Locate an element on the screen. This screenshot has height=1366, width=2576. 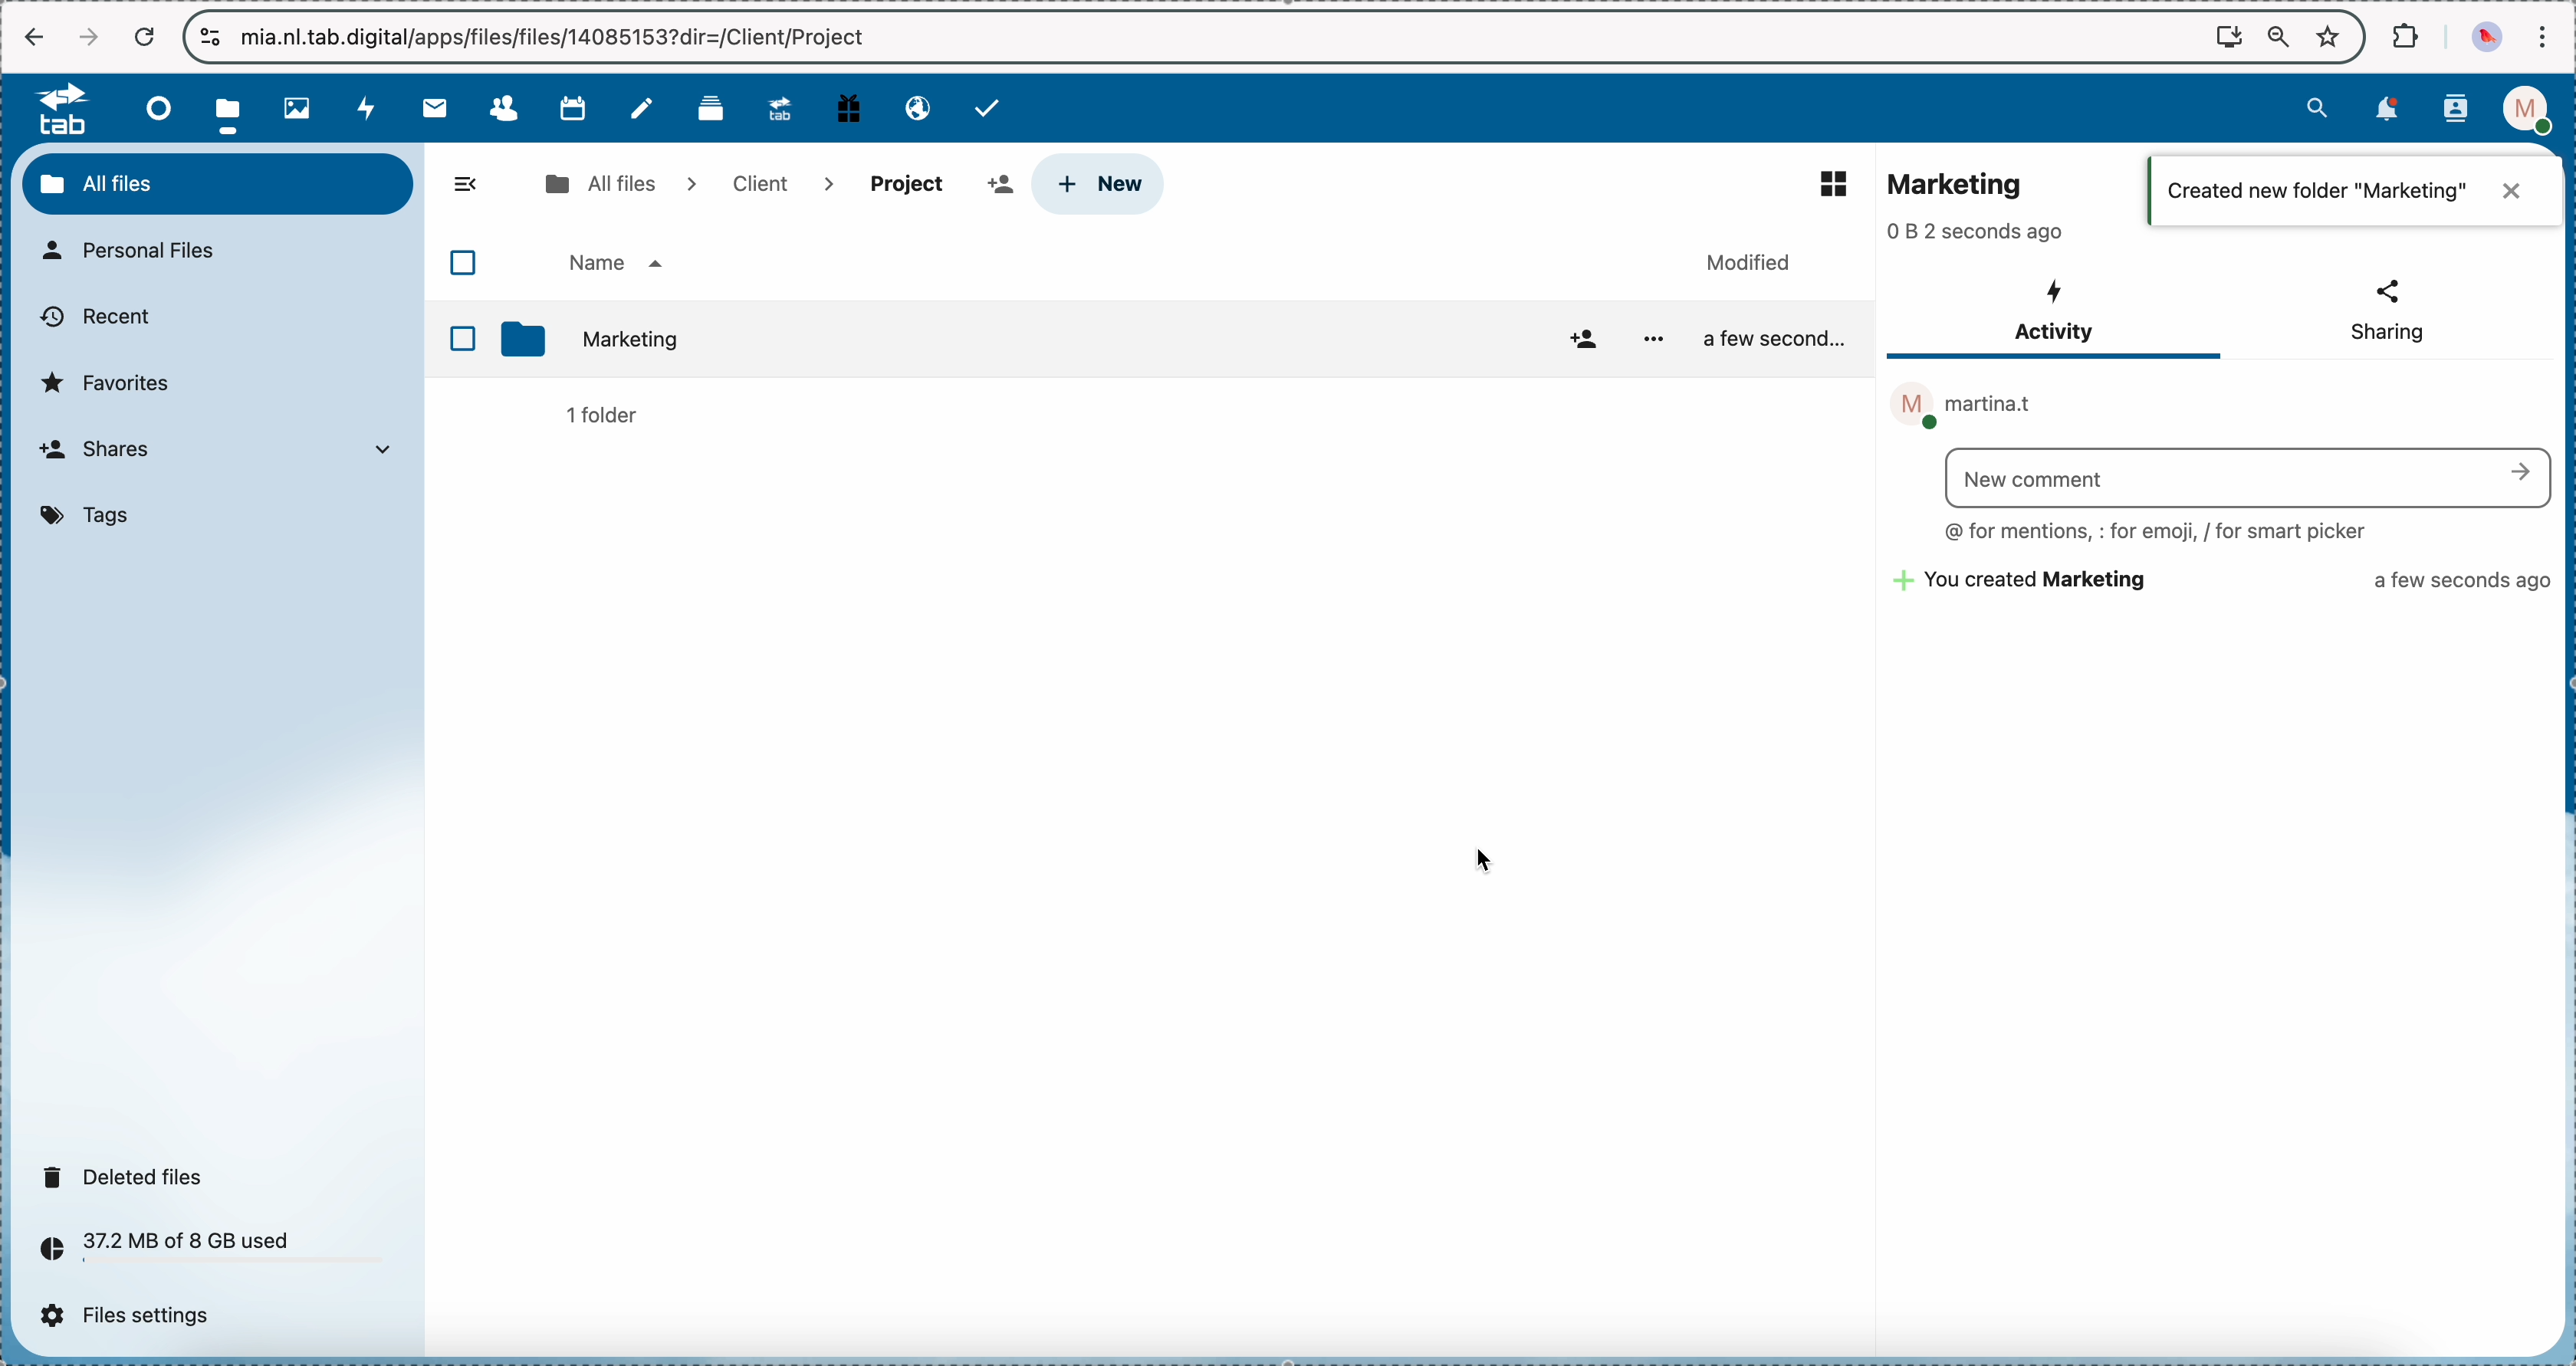
add is located at coordinates (1000, 186).